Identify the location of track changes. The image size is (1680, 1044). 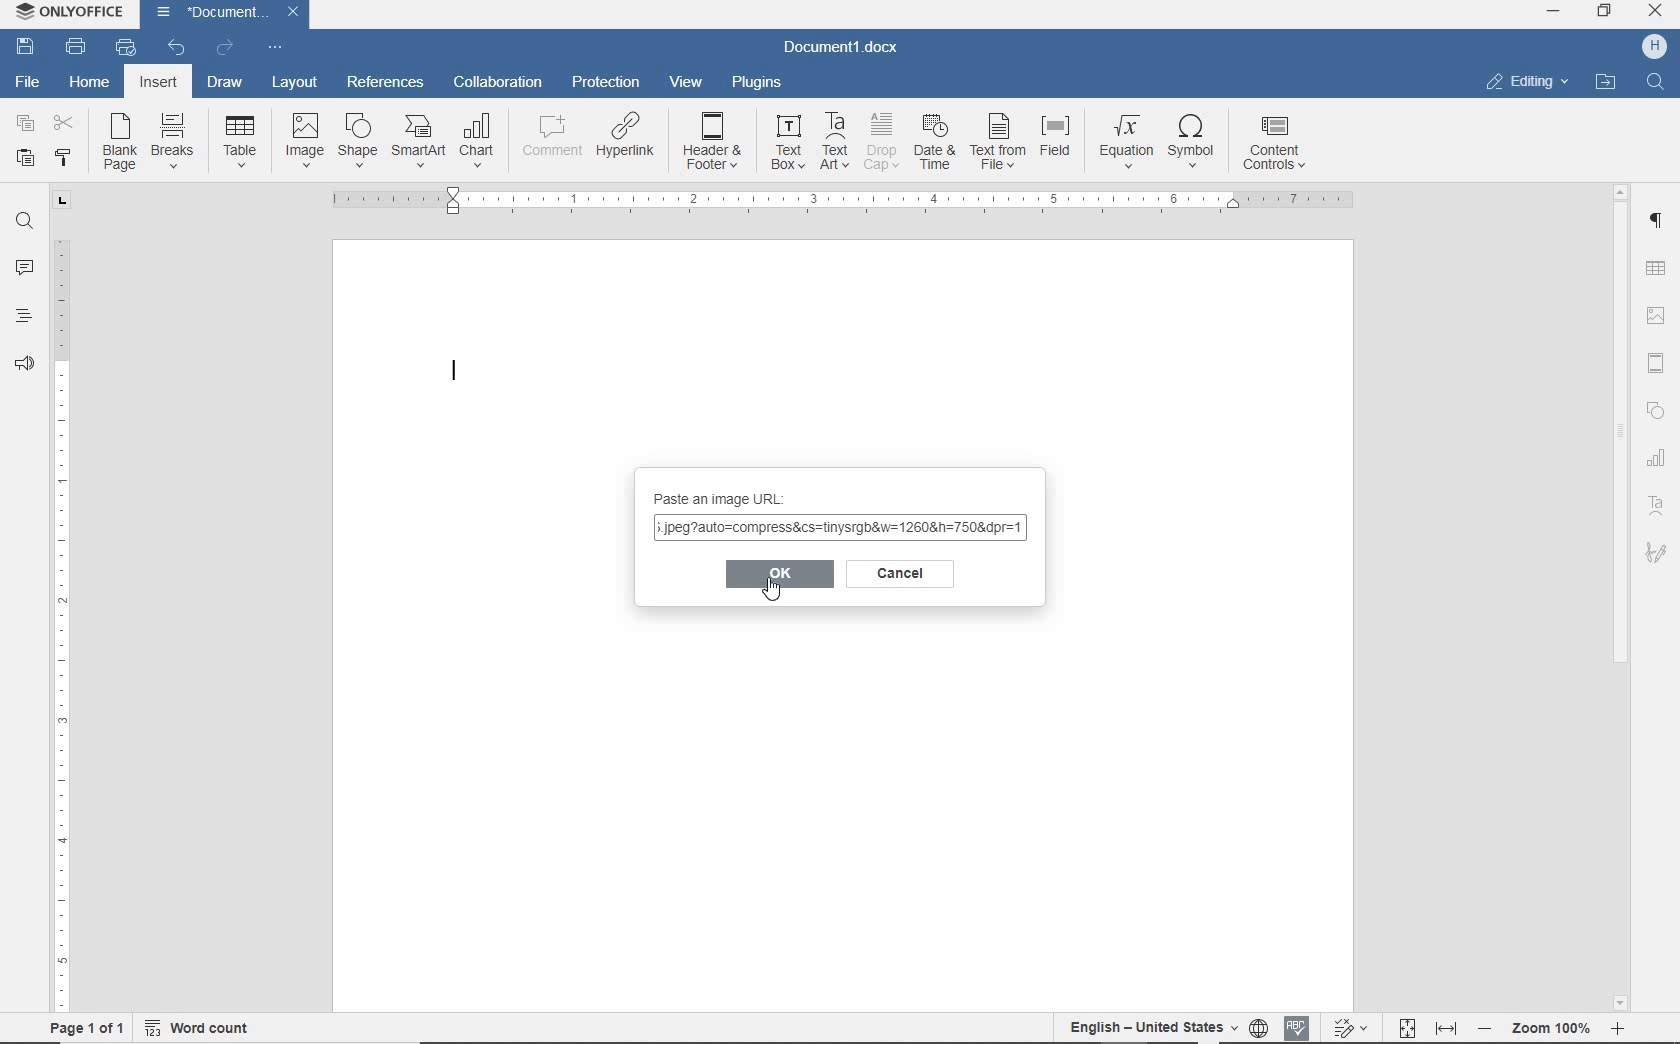
(1355, 1029).